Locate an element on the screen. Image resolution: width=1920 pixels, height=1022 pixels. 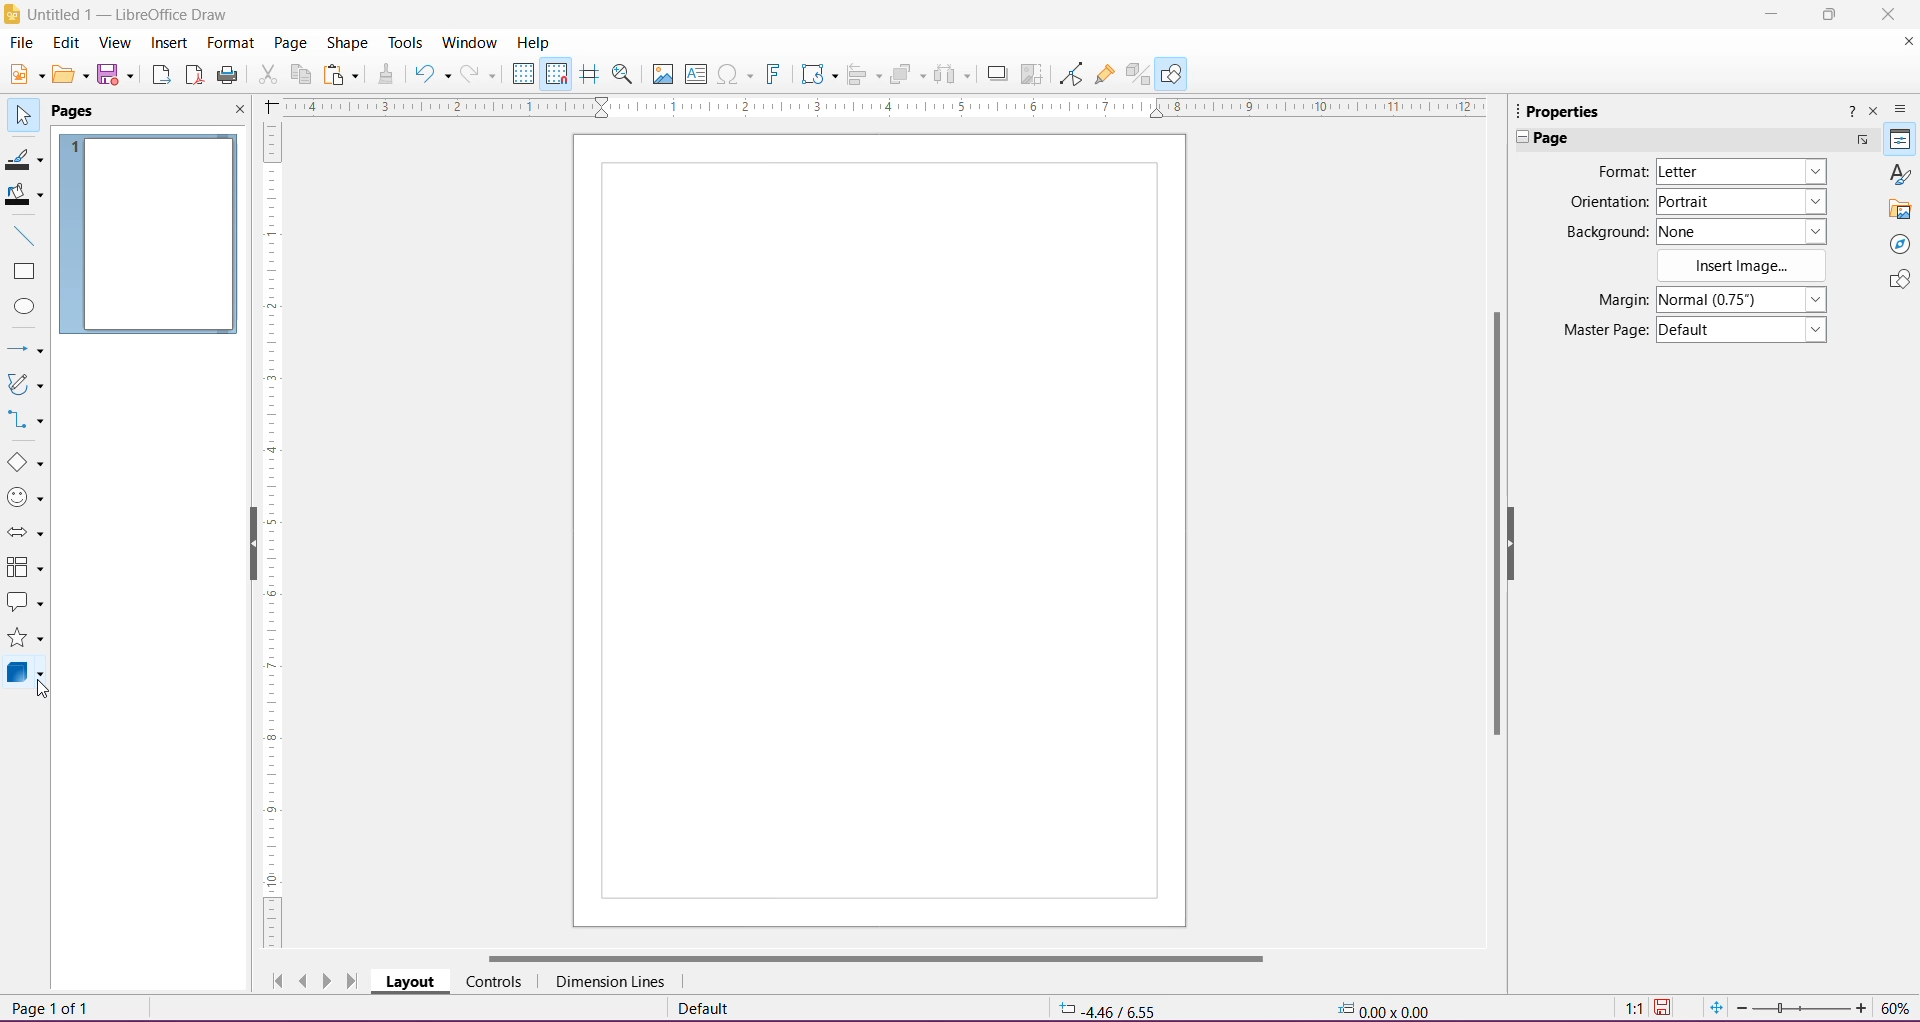
Paste is located at coordinates (343, 76).